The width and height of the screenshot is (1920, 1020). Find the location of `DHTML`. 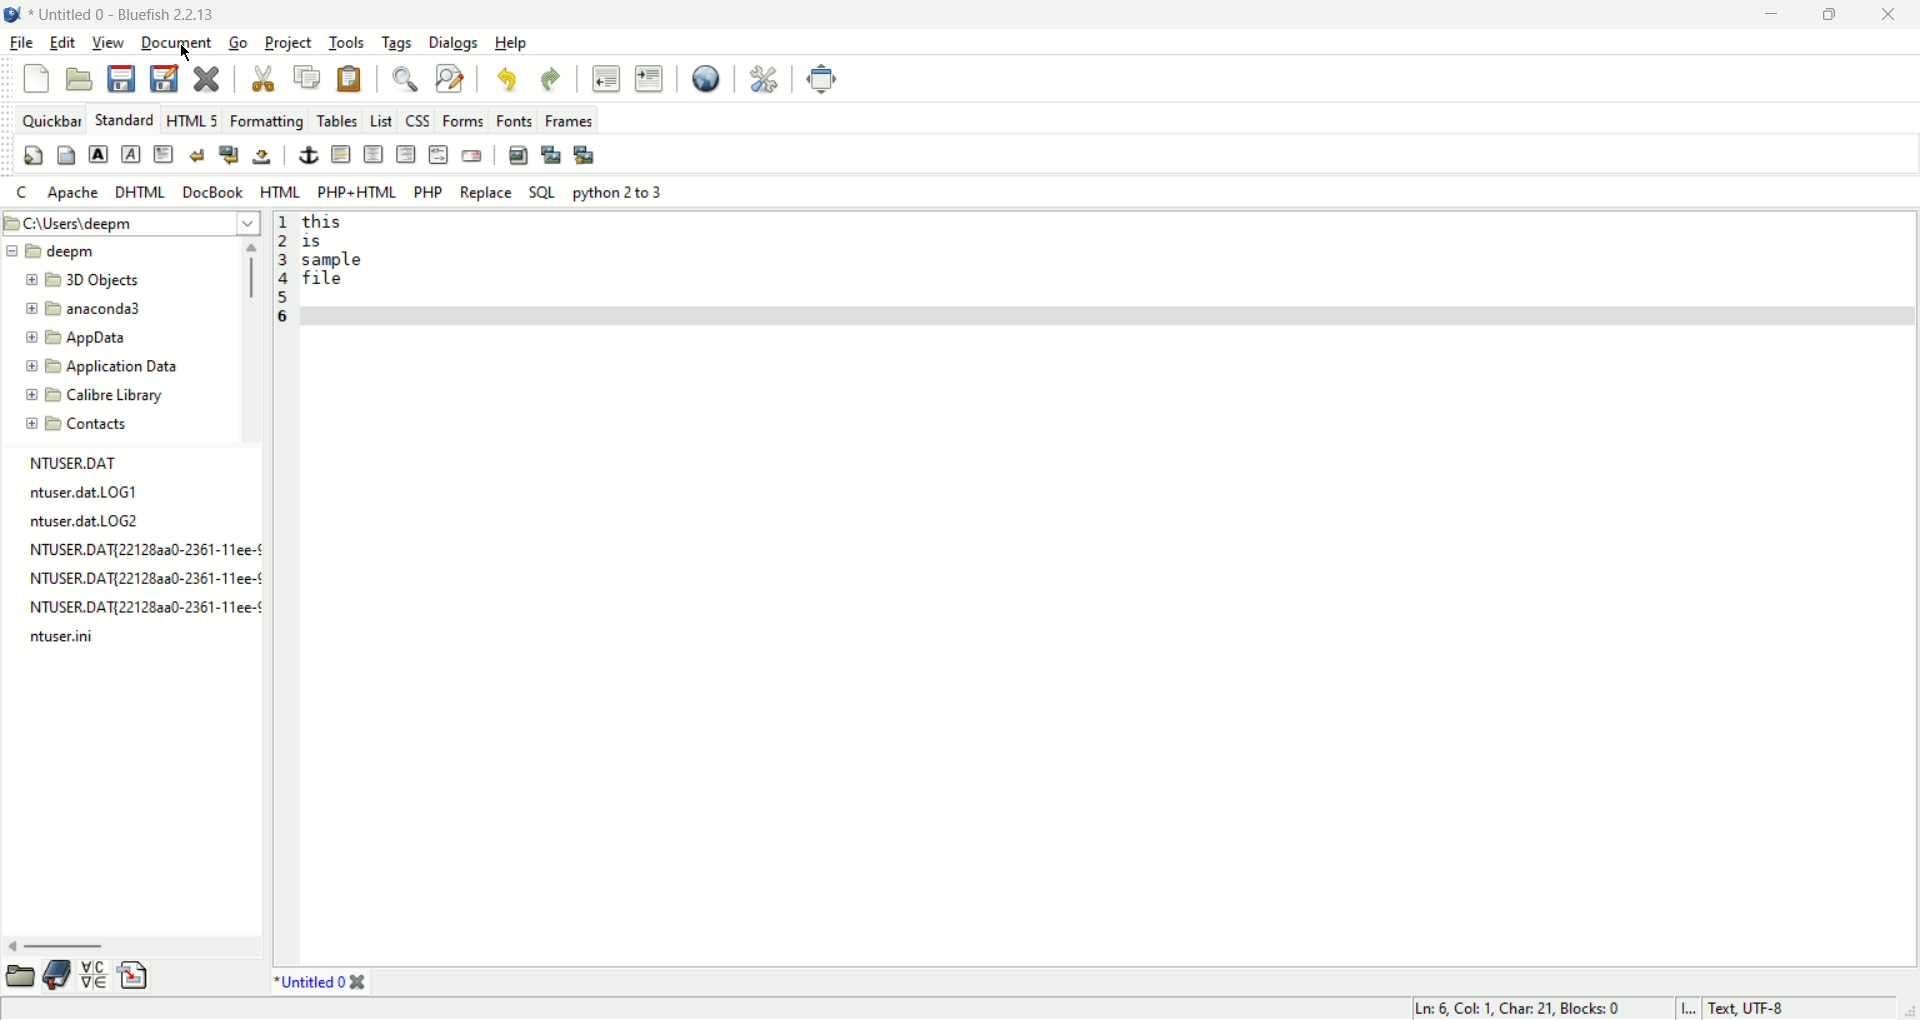

DHTML is located at coordinates (139, 191).